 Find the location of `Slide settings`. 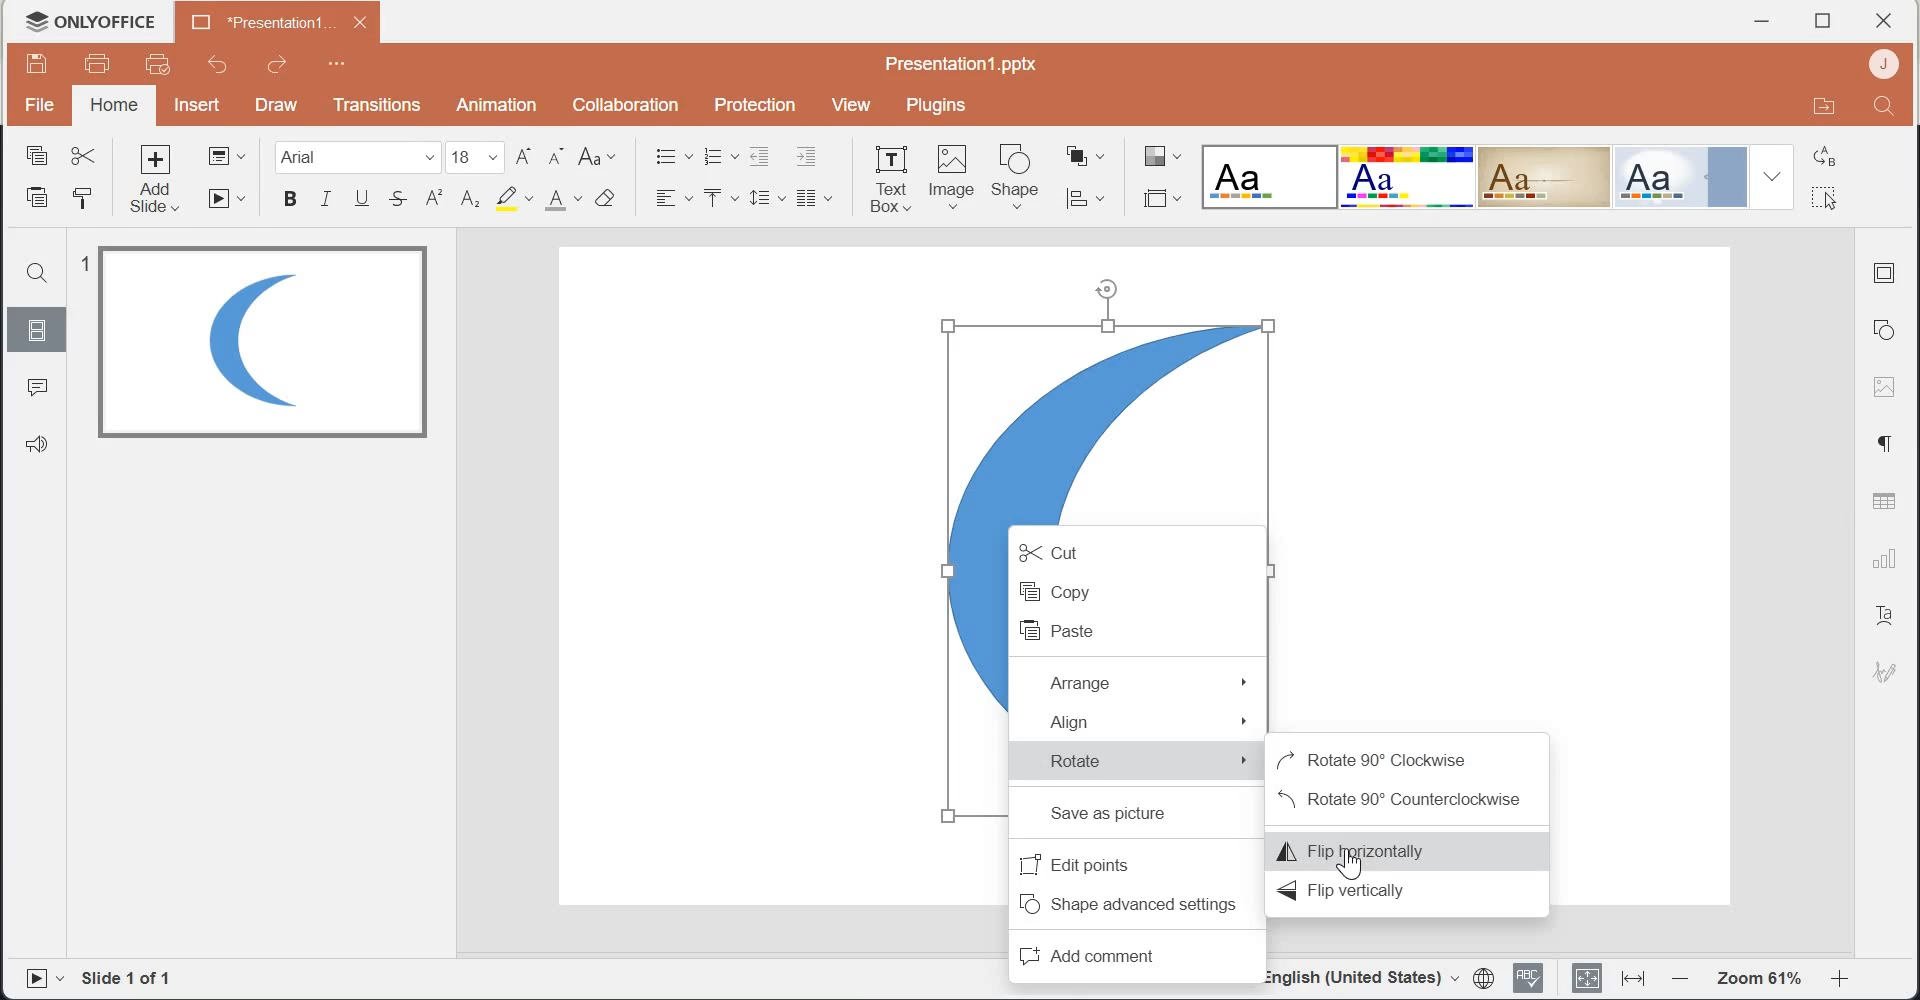

Slide settings is located at coordinates (1889, 271).